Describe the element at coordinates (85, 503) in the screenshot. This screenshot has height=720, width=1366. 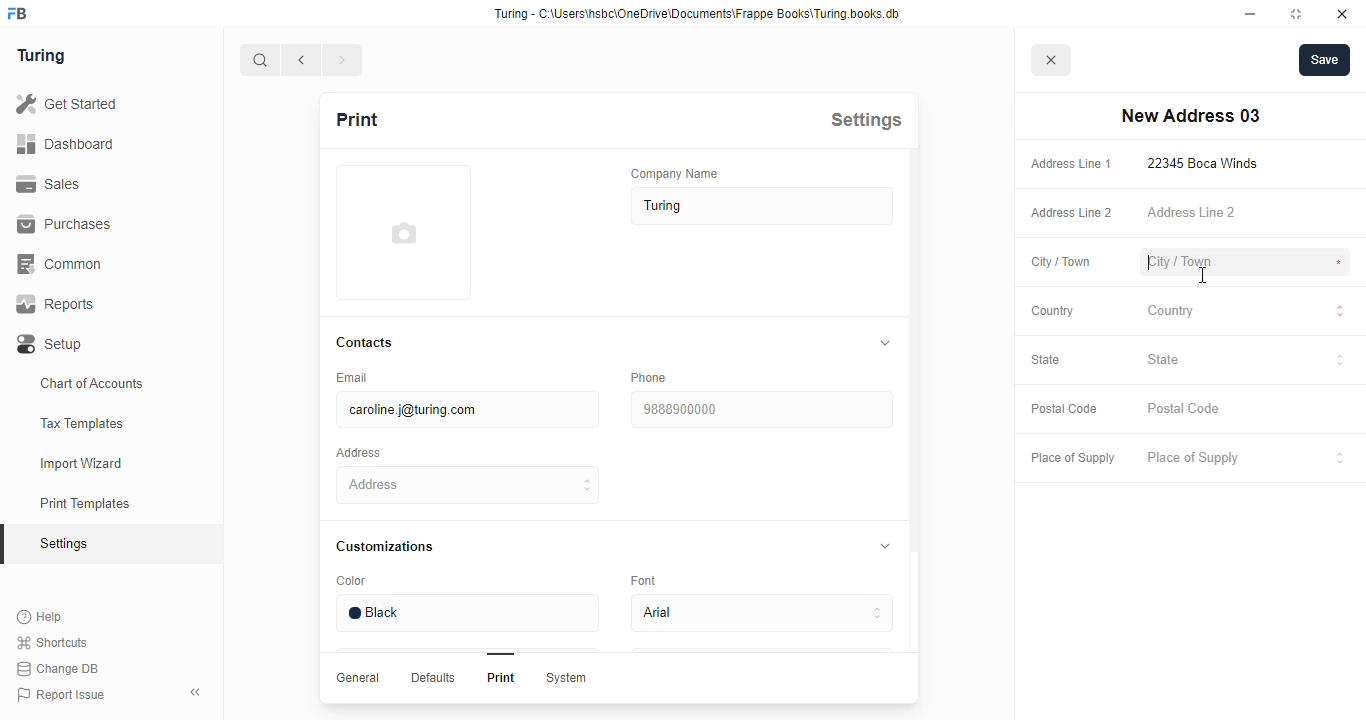
I see `print templates` at that location.